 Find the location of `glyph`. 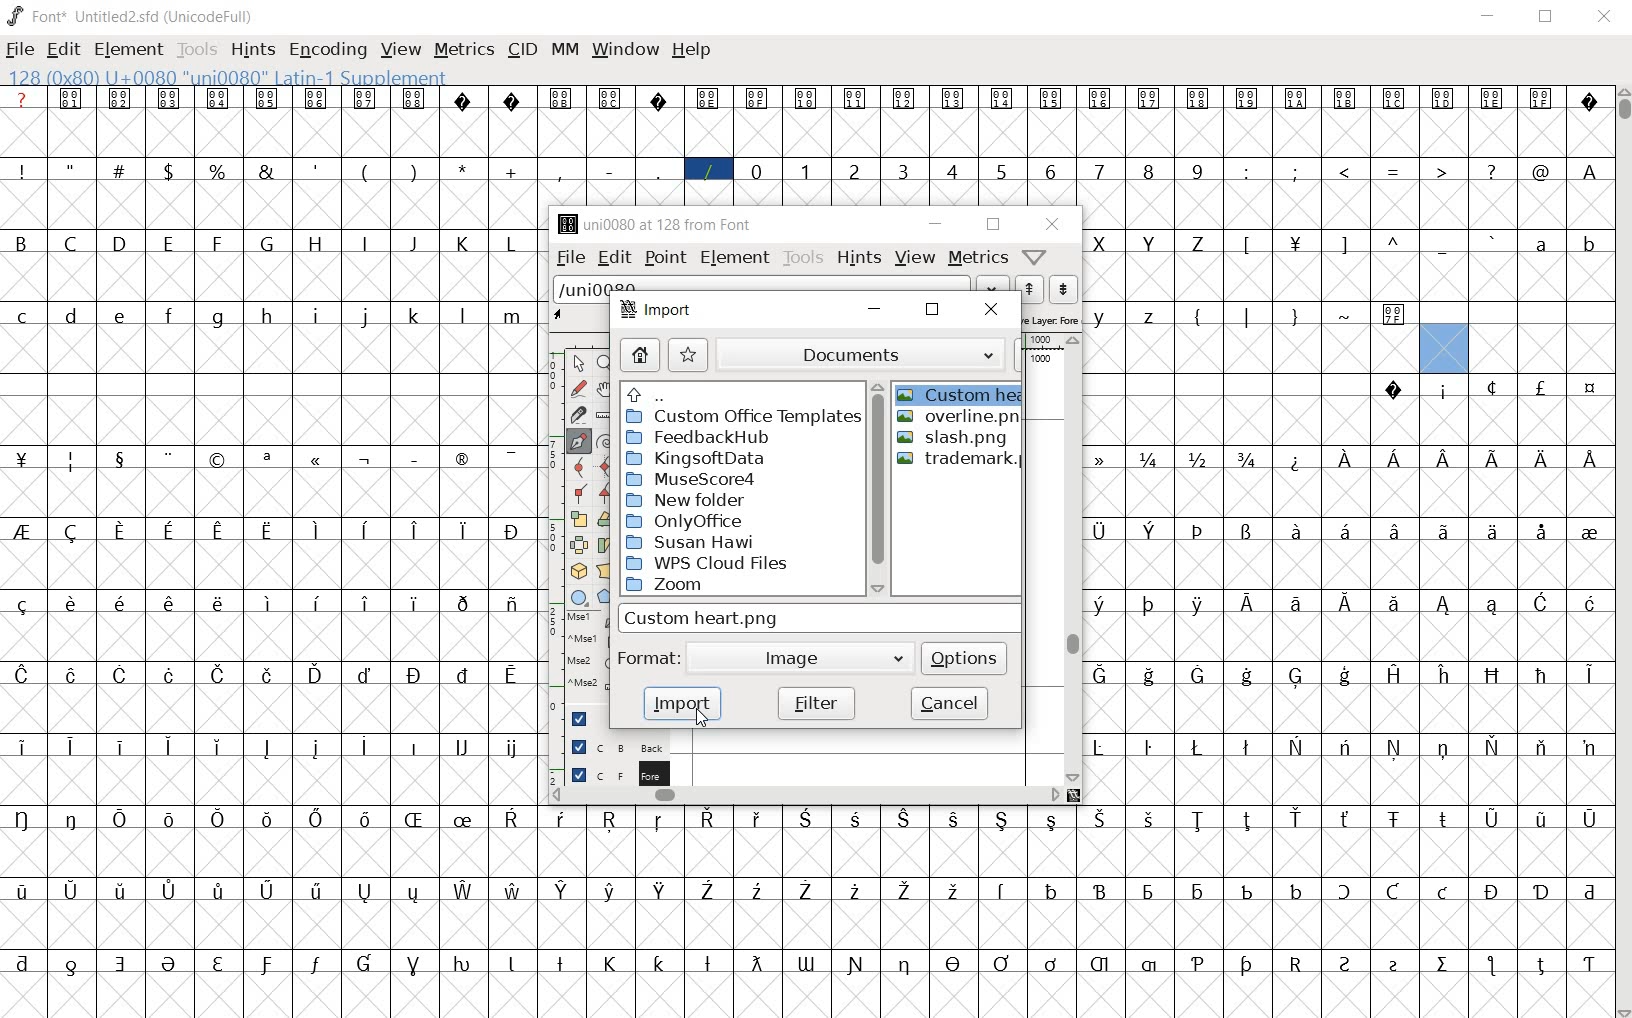

glyph is located at coordinates (169, 99).